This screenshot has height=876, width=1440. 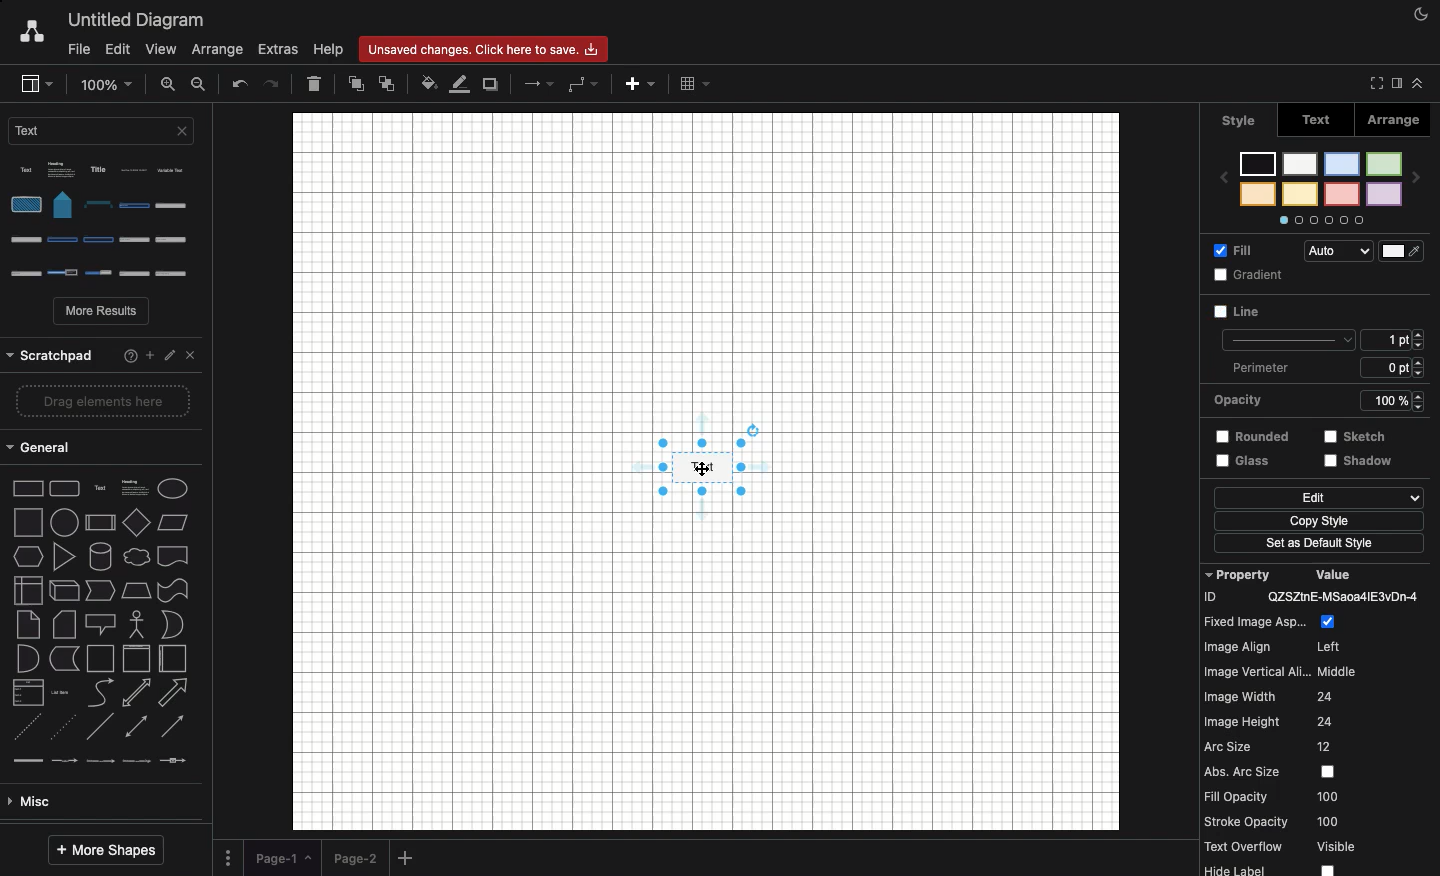 What do you see at coordinates (1357, 467) in the screenshot?
I see `shadow` at bounding box center [1357, 467].